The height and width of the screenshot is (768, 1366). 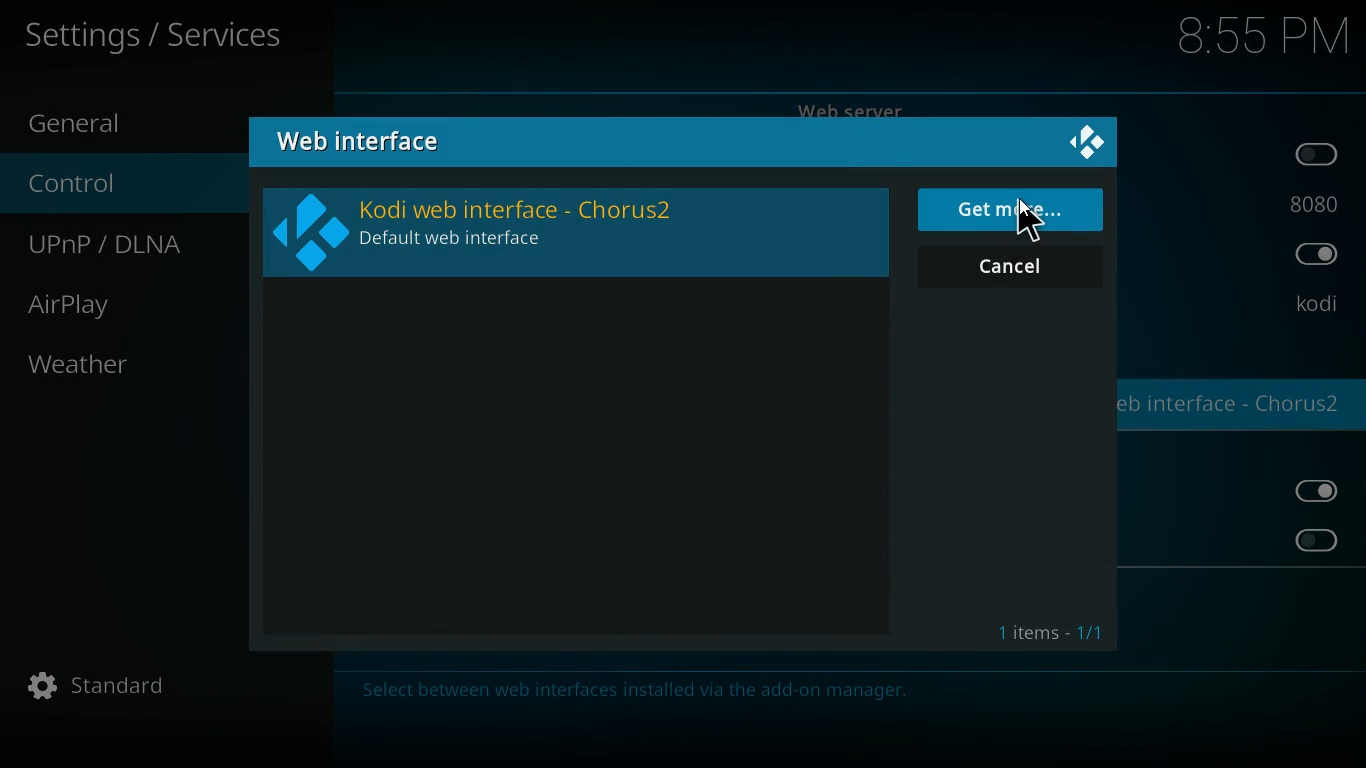 I want to click on AirPlay, so click(x=93, y=305).